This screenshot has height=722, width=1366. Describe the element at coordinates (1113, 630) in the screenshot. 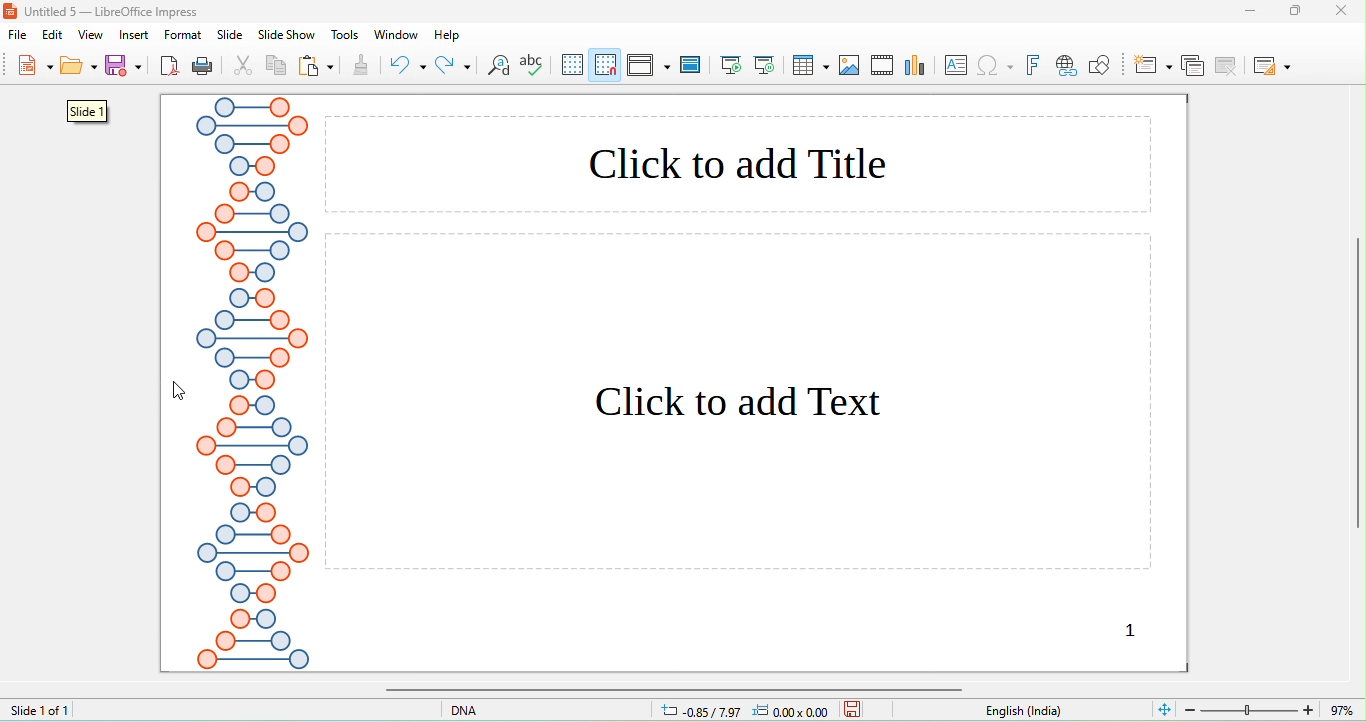

I see `1` at that location.